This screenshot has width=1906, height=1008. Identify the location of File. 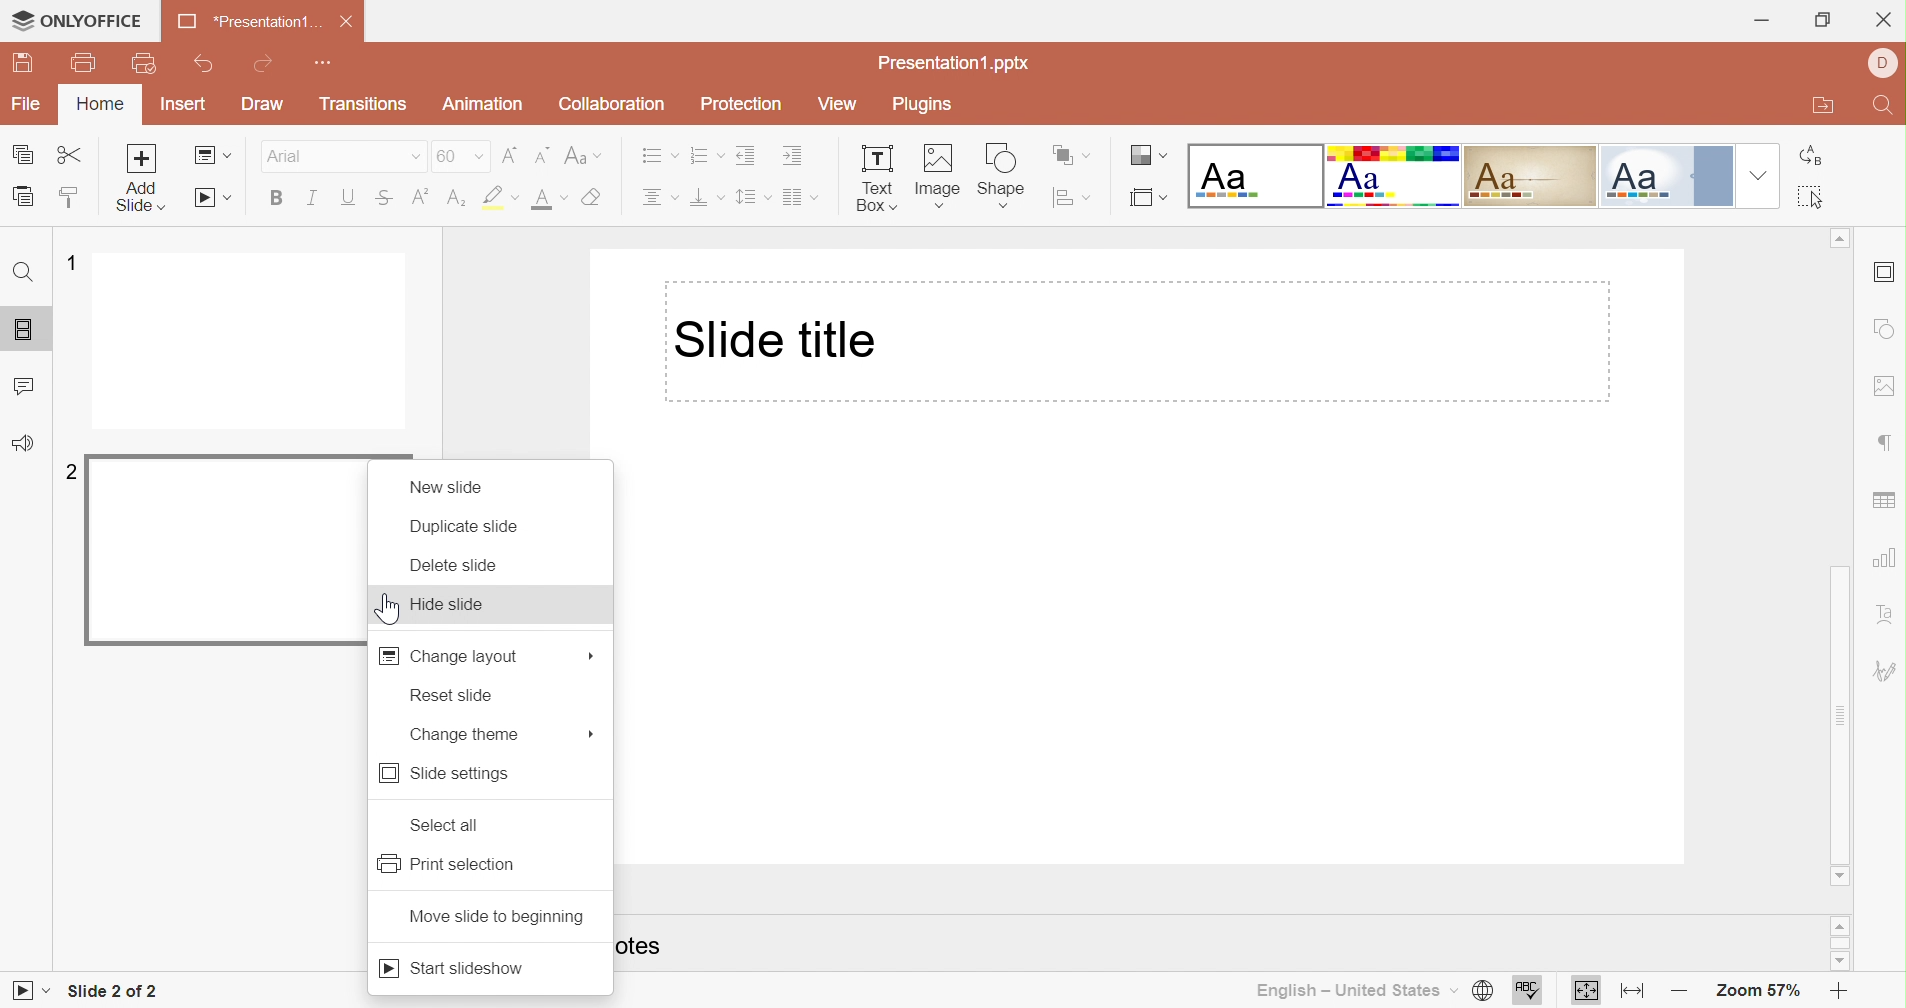
(23, 104).